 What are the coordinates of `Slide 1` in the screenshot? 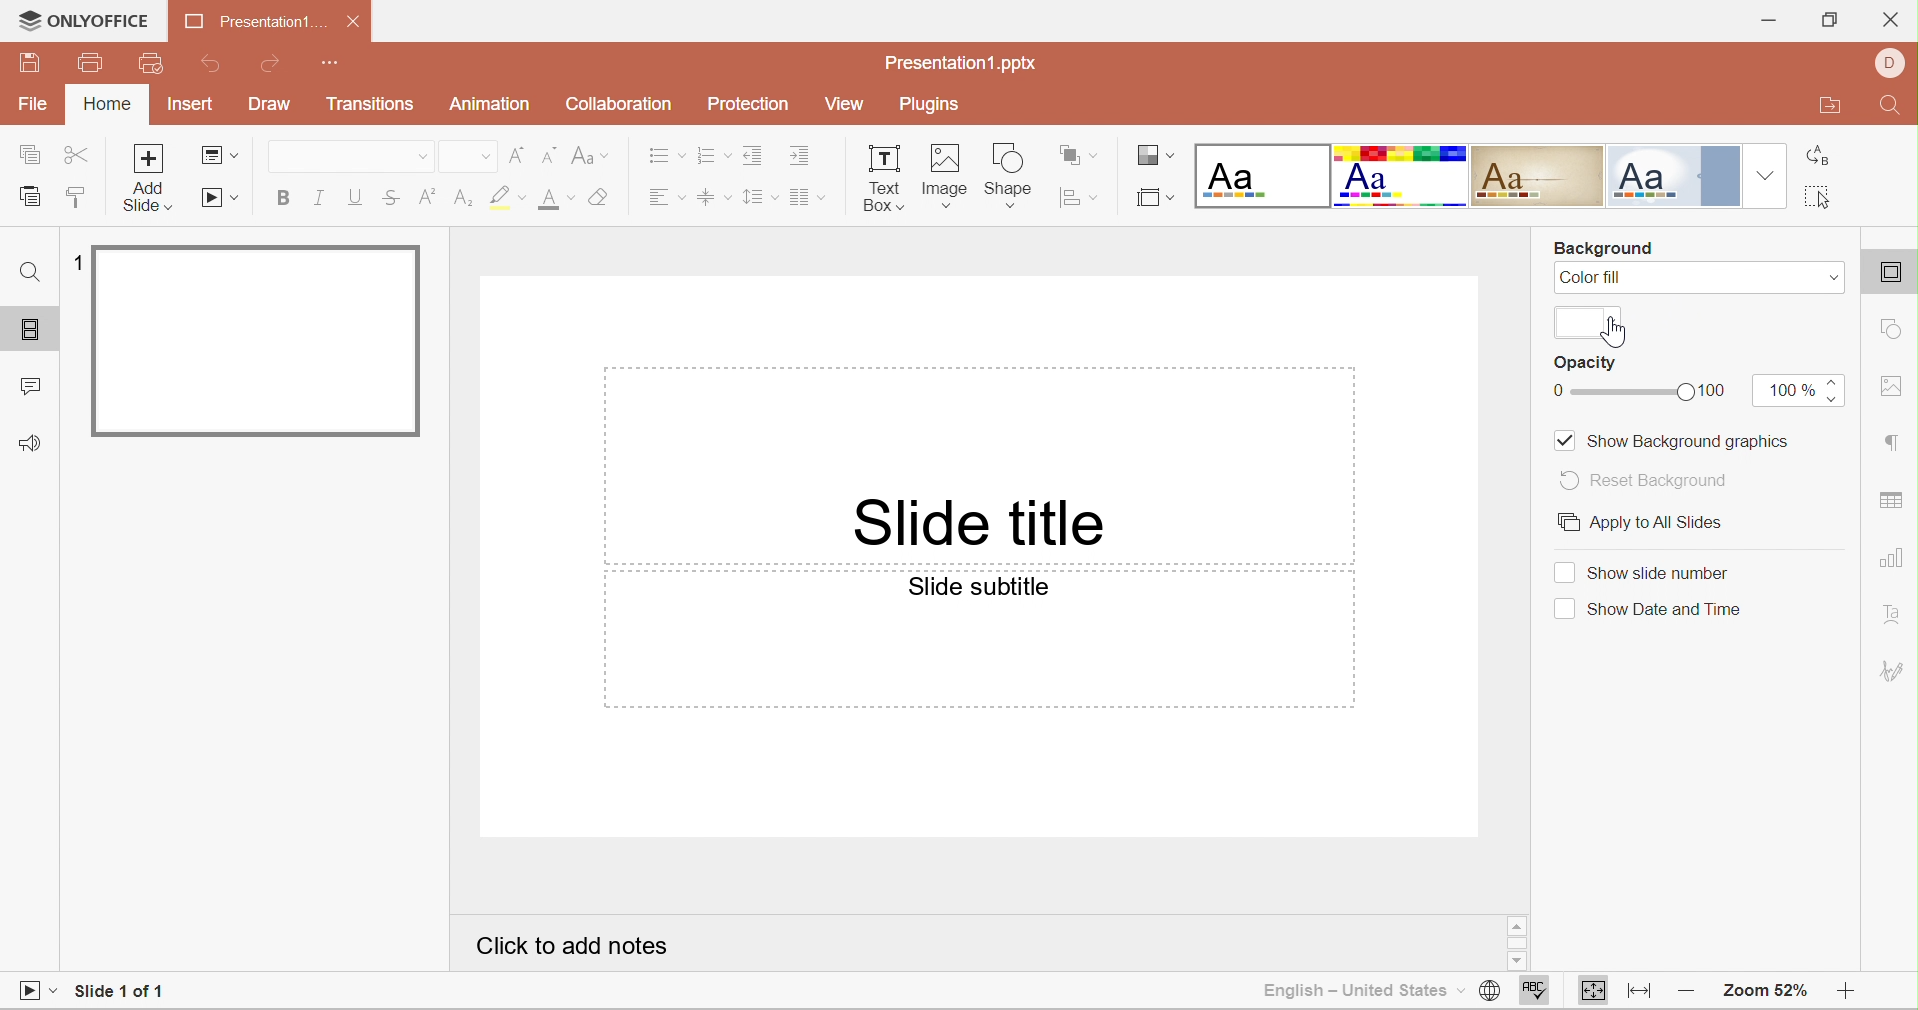 It's located at (260, 342).